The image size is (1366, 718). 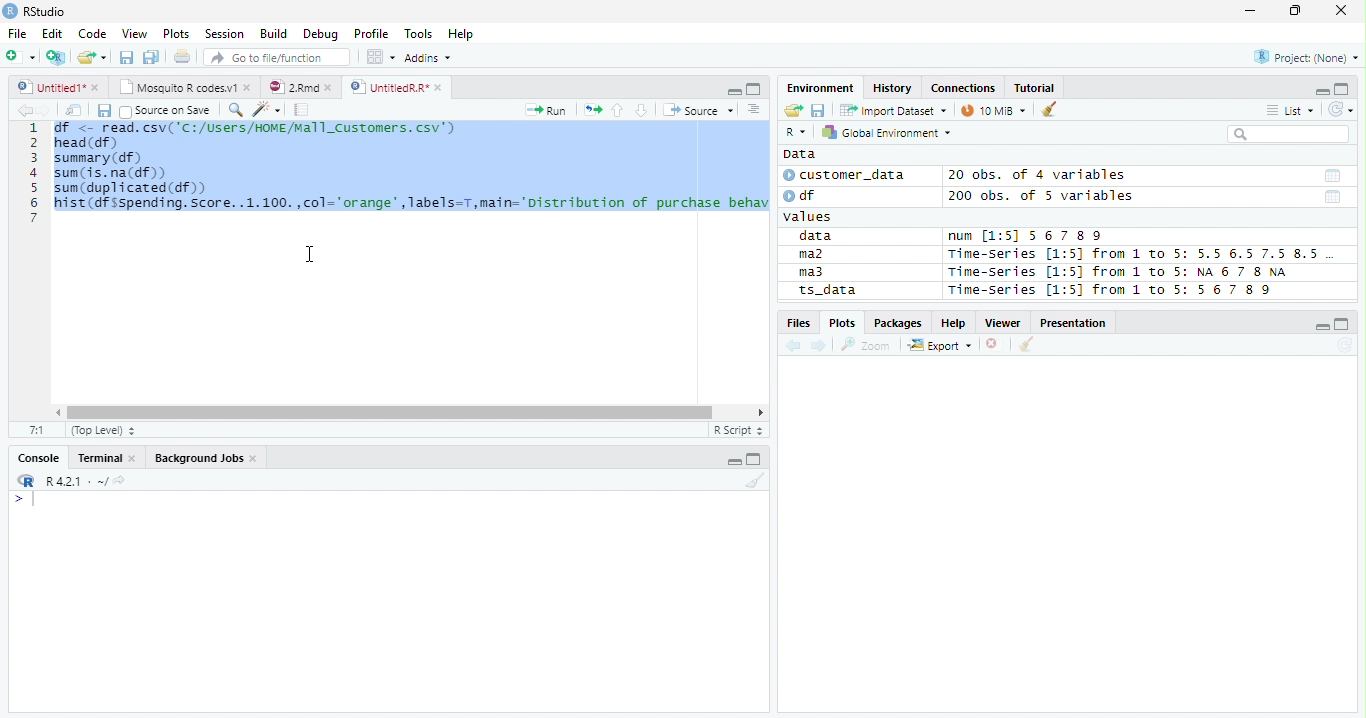 What do you see at coordinates (380, 57) in the screenshot?
I see `Workplace panes` at bounding box center [380, 57].